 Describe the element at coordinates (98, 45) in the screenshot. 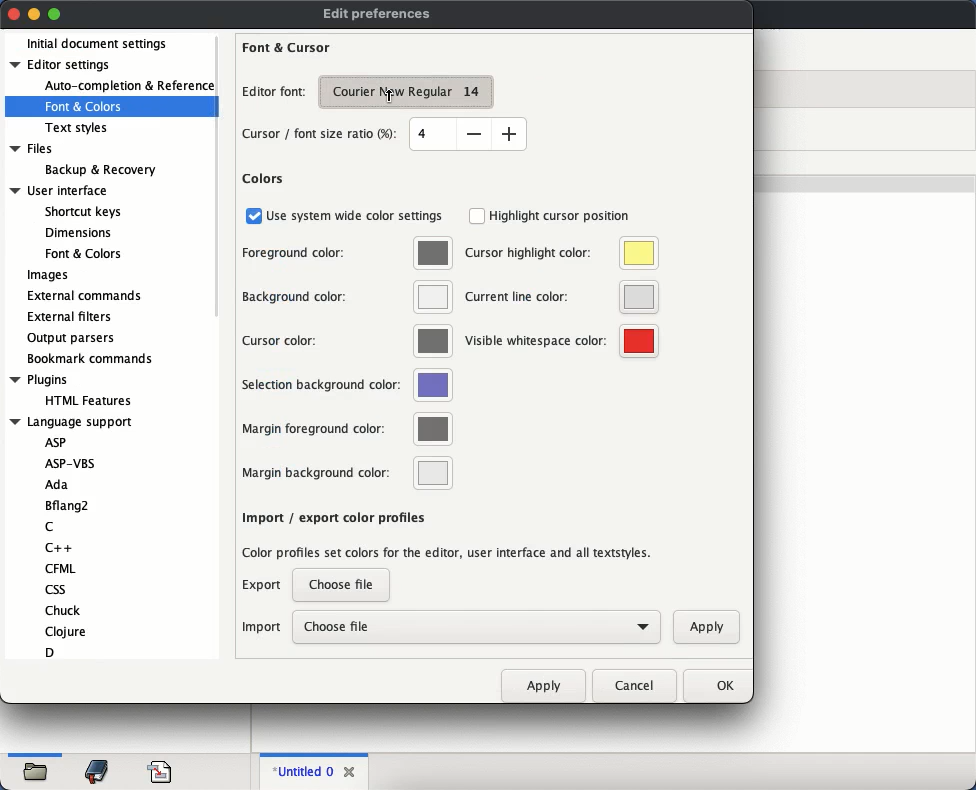

I see `initial document settings` at that location.